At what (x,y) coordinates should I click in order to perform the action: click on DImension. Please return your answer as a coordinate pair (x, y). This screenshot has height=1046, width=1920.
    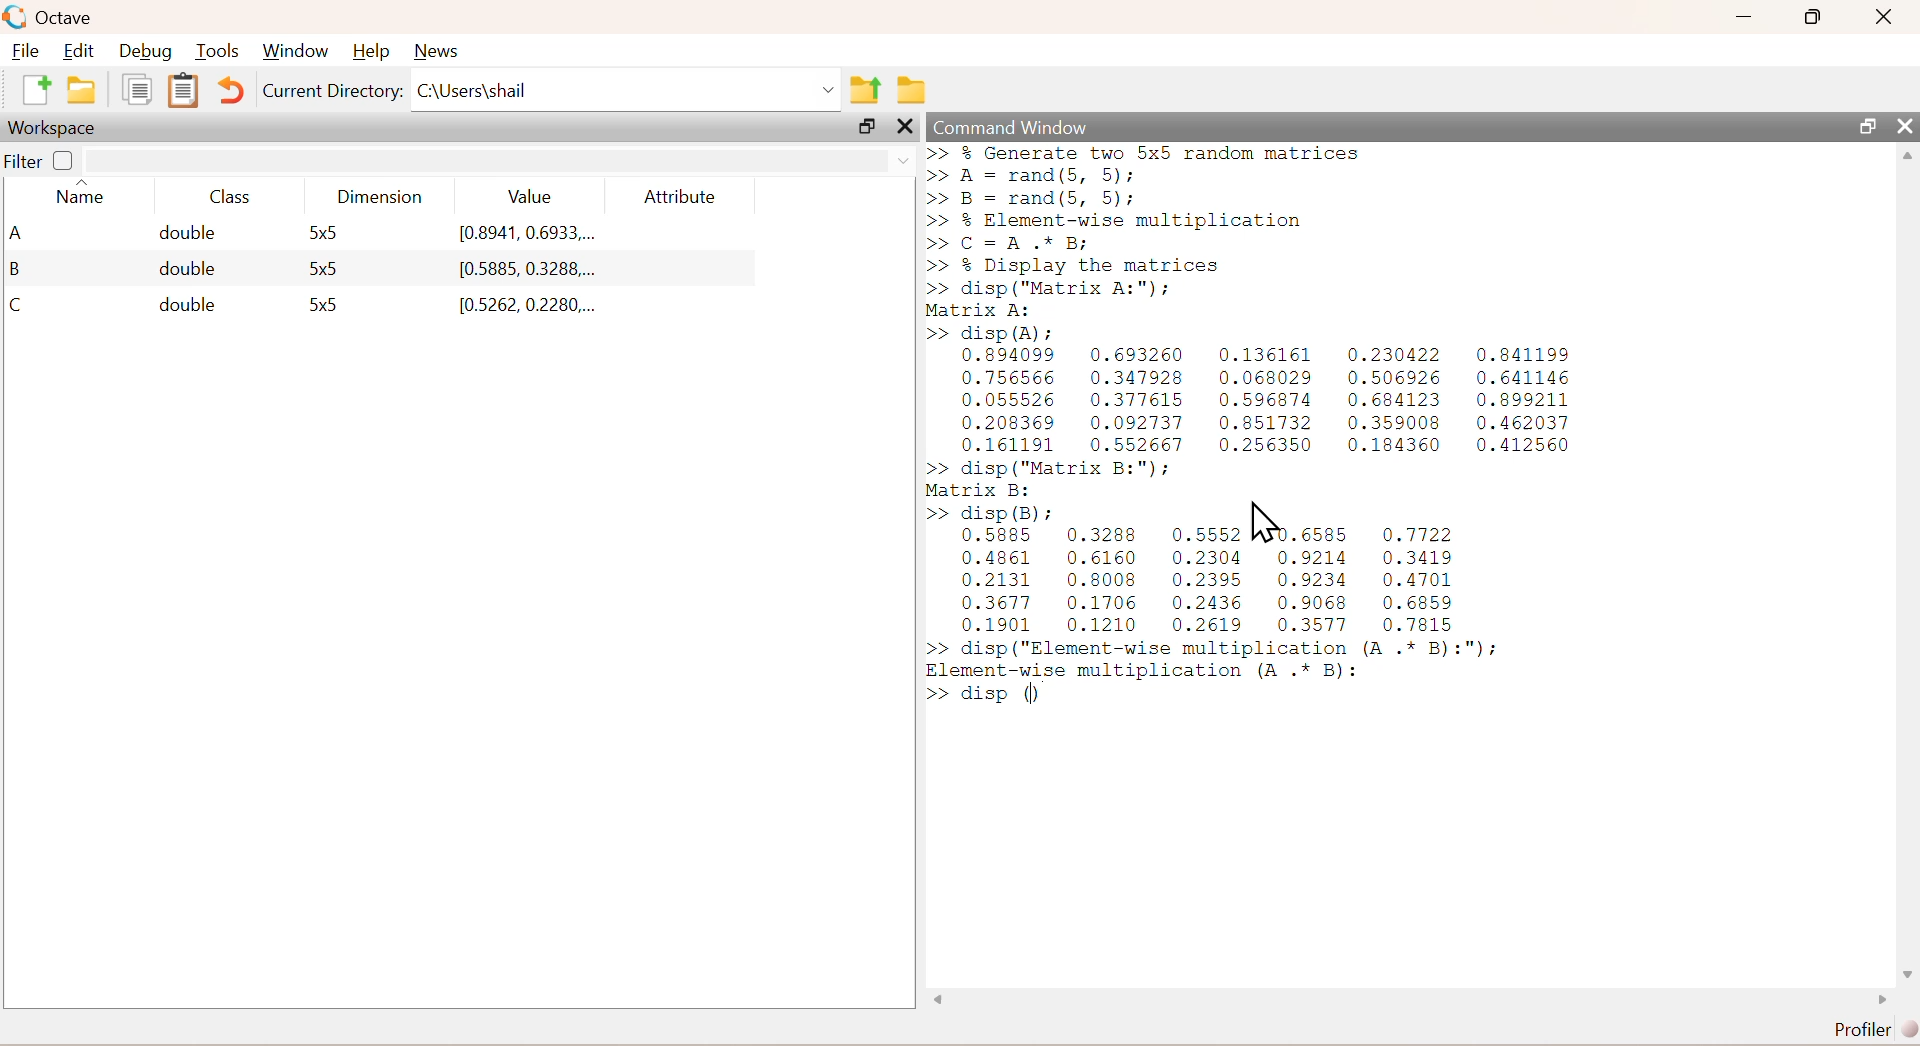
    Looking at the image, I should click on (380, 193).